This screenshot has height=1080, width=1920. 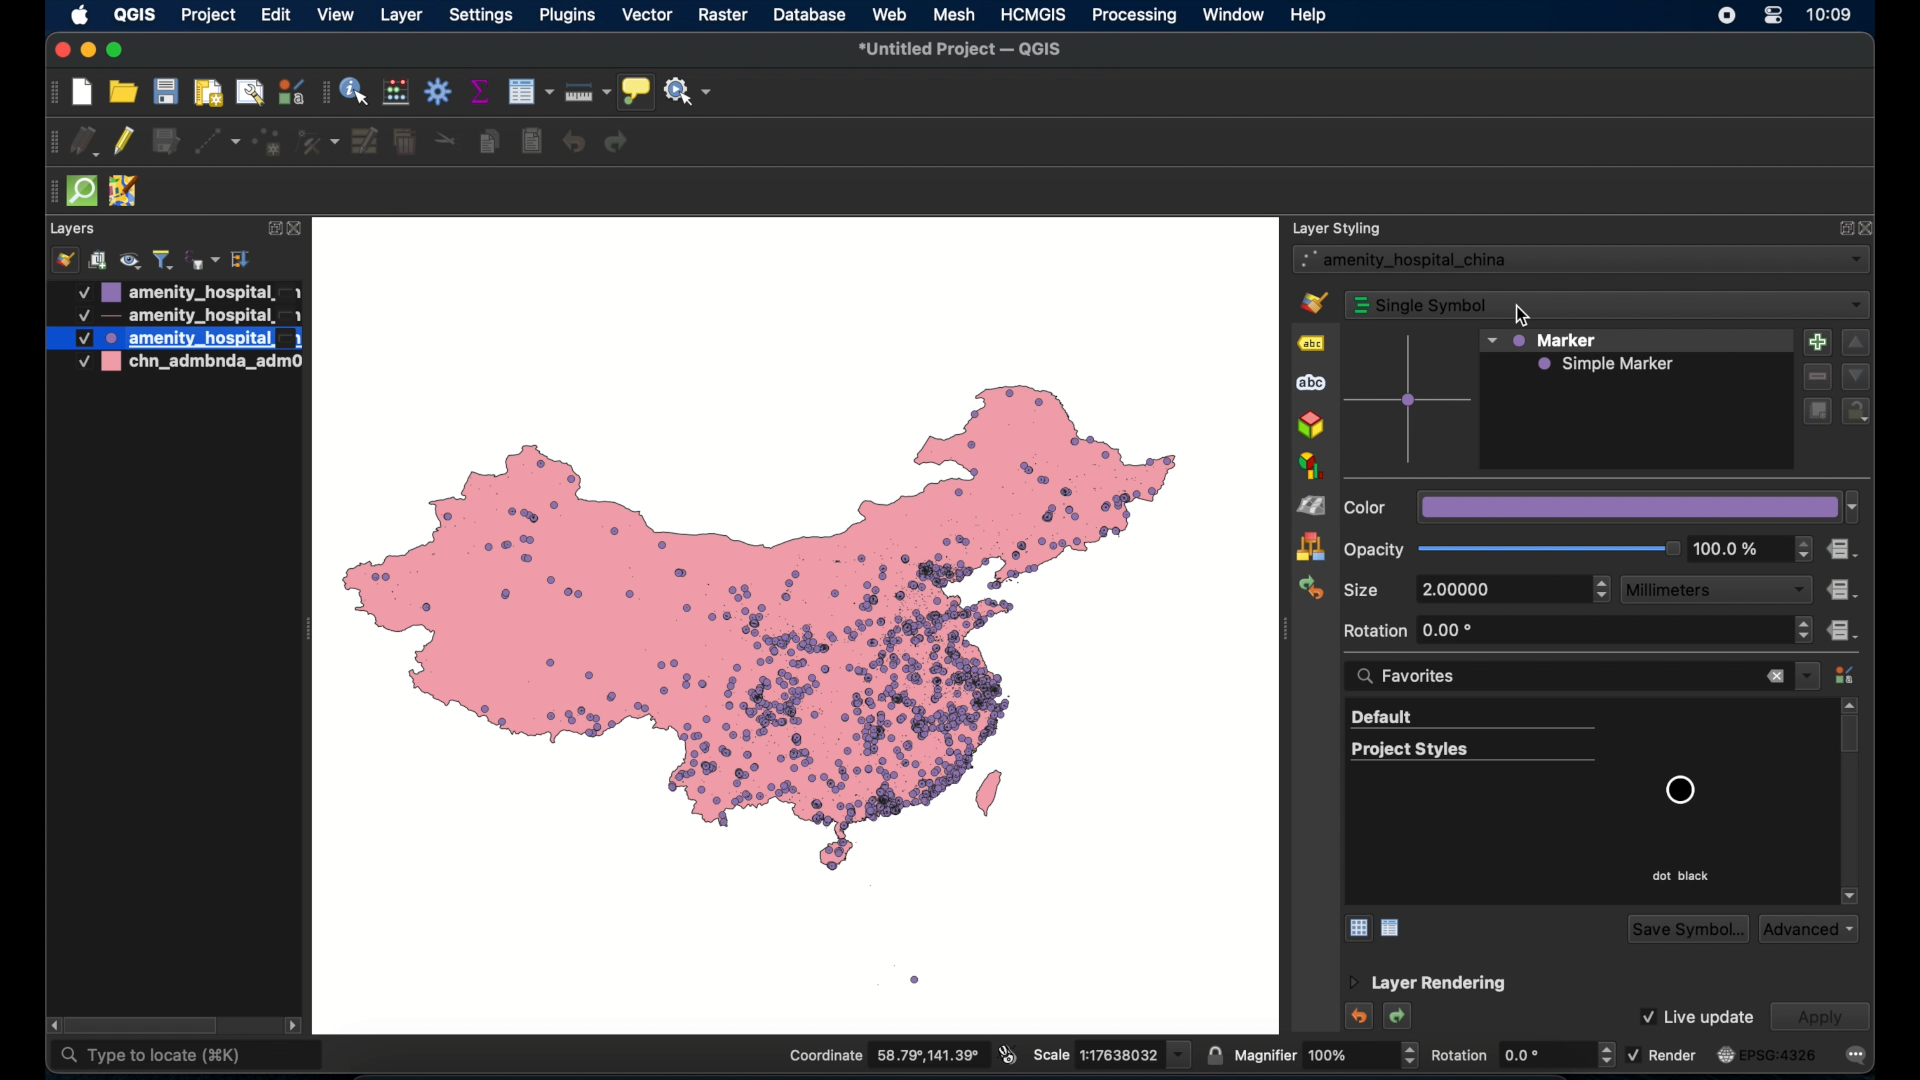 I want to click on edit, so click(x=276, y=14).